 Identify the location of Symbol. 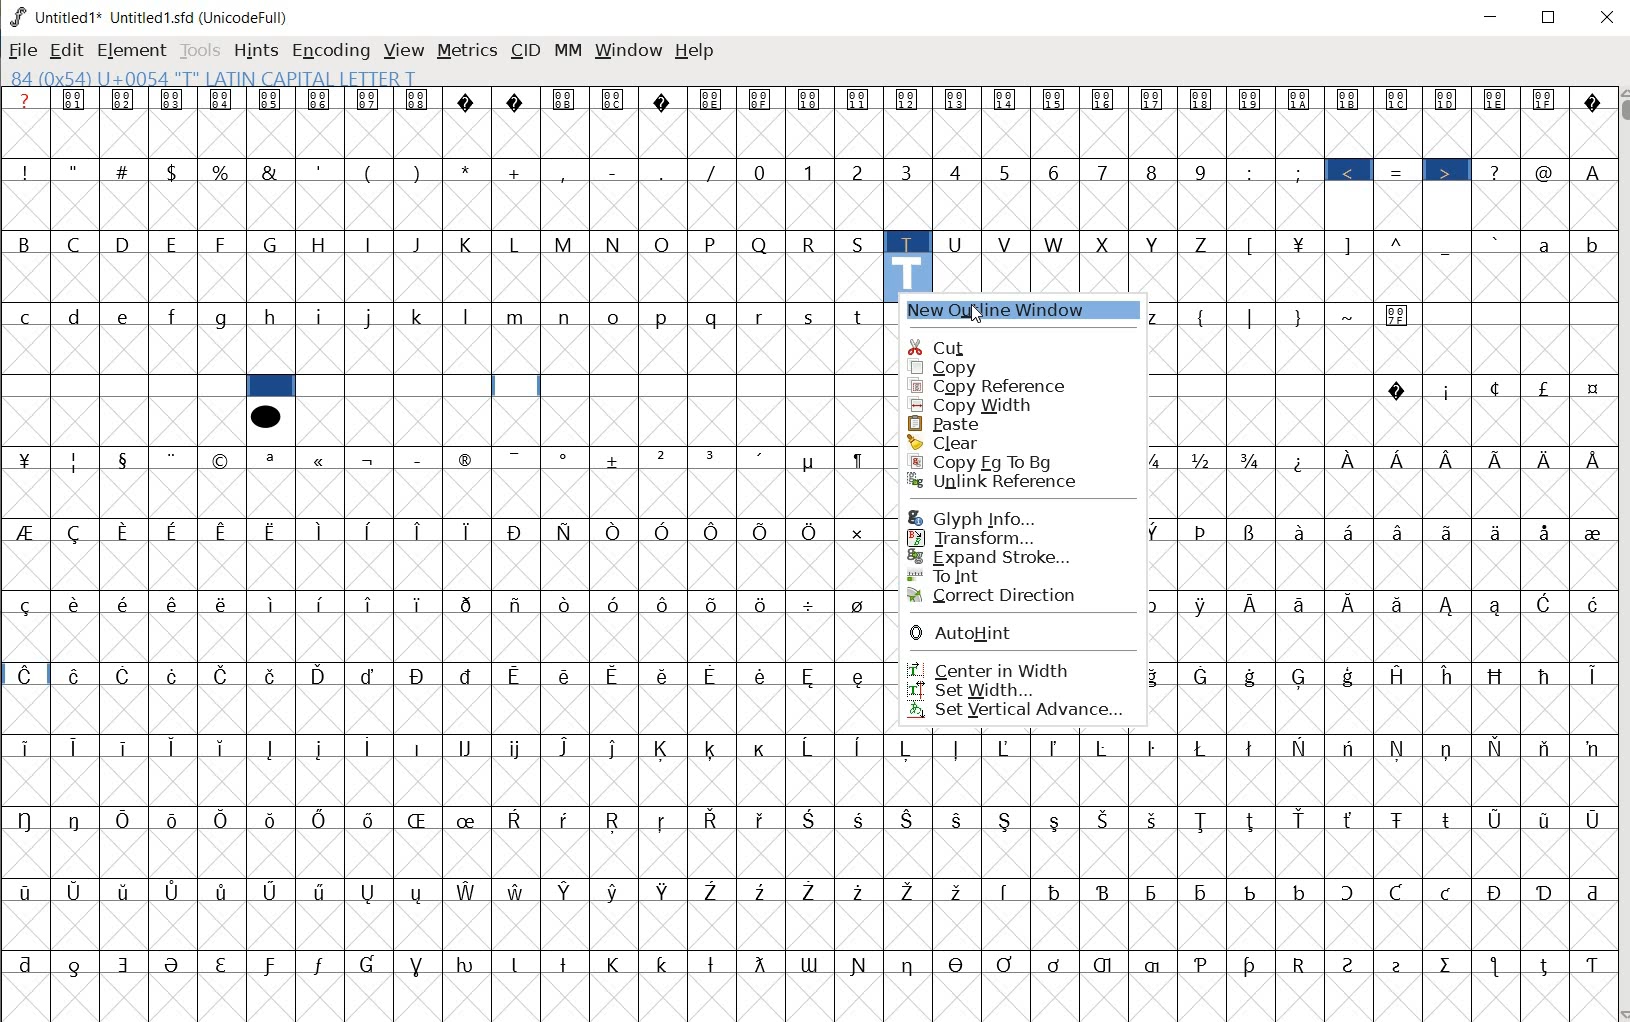
(320, 818).